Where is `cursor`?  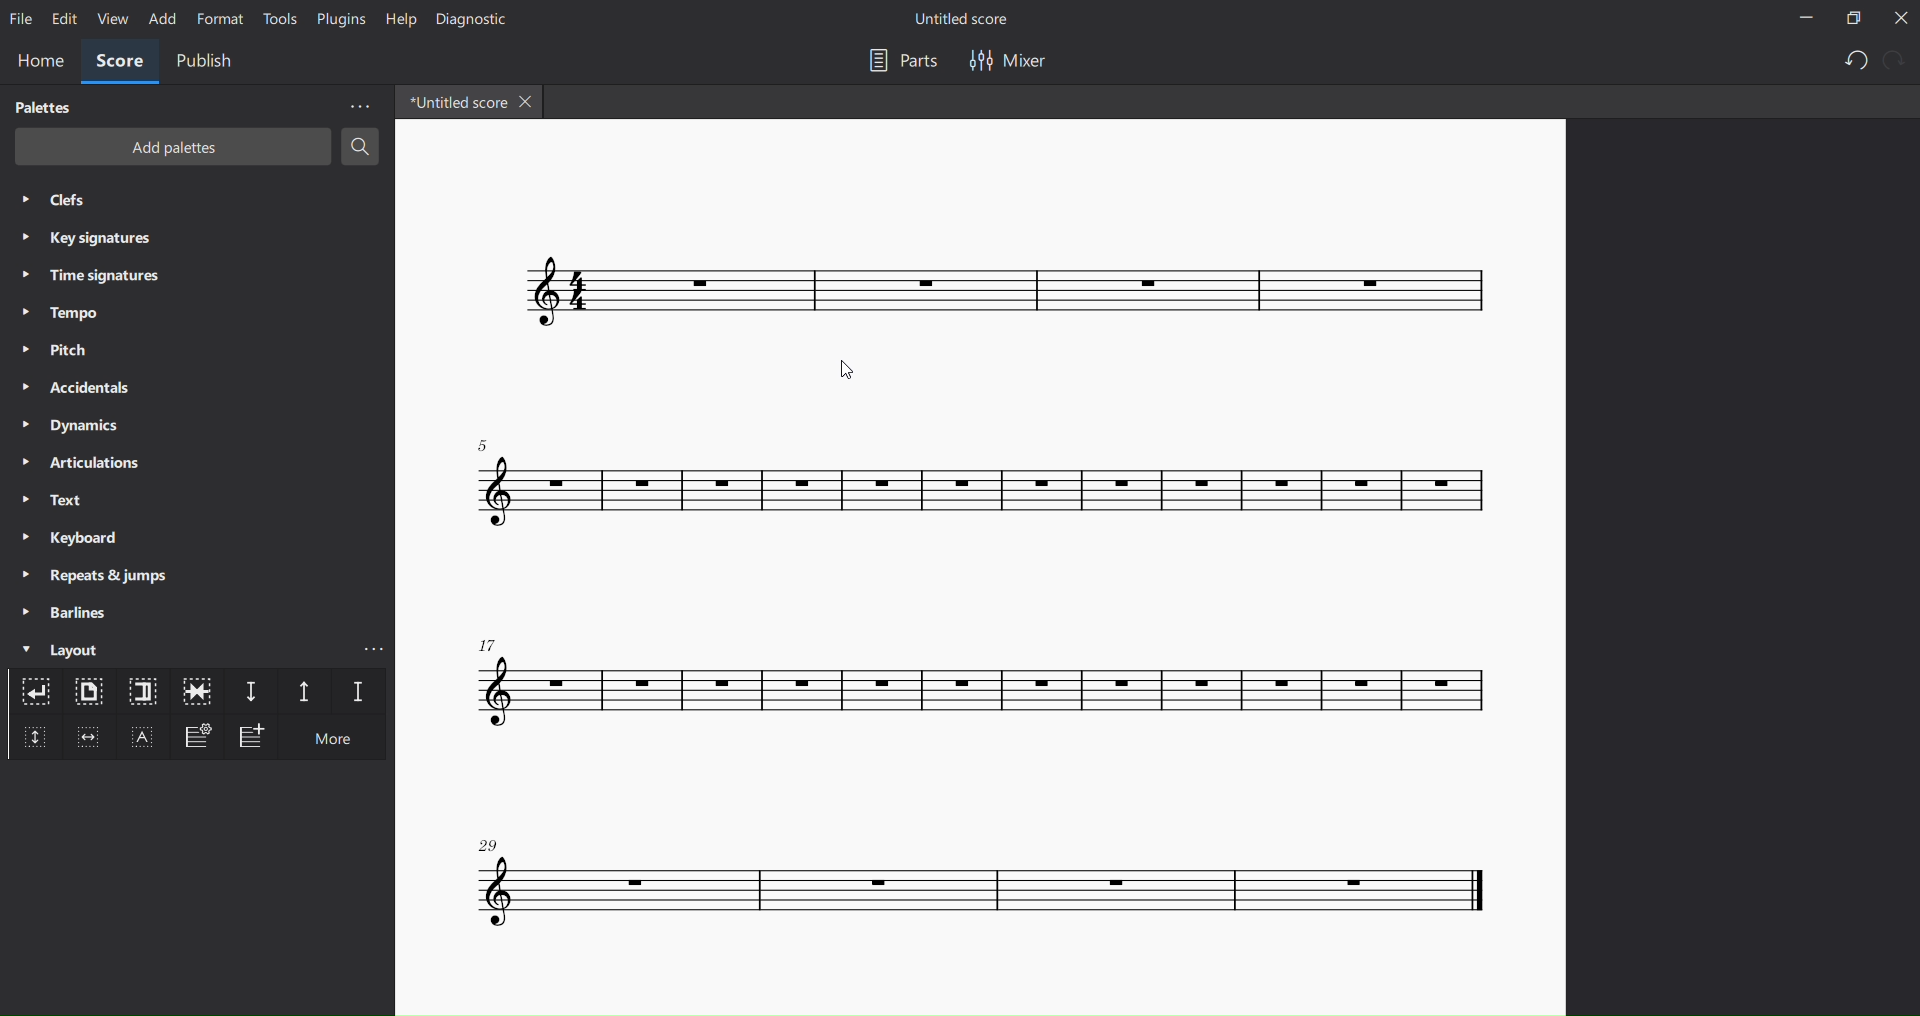
cursor is located at coordinates (863, 373).